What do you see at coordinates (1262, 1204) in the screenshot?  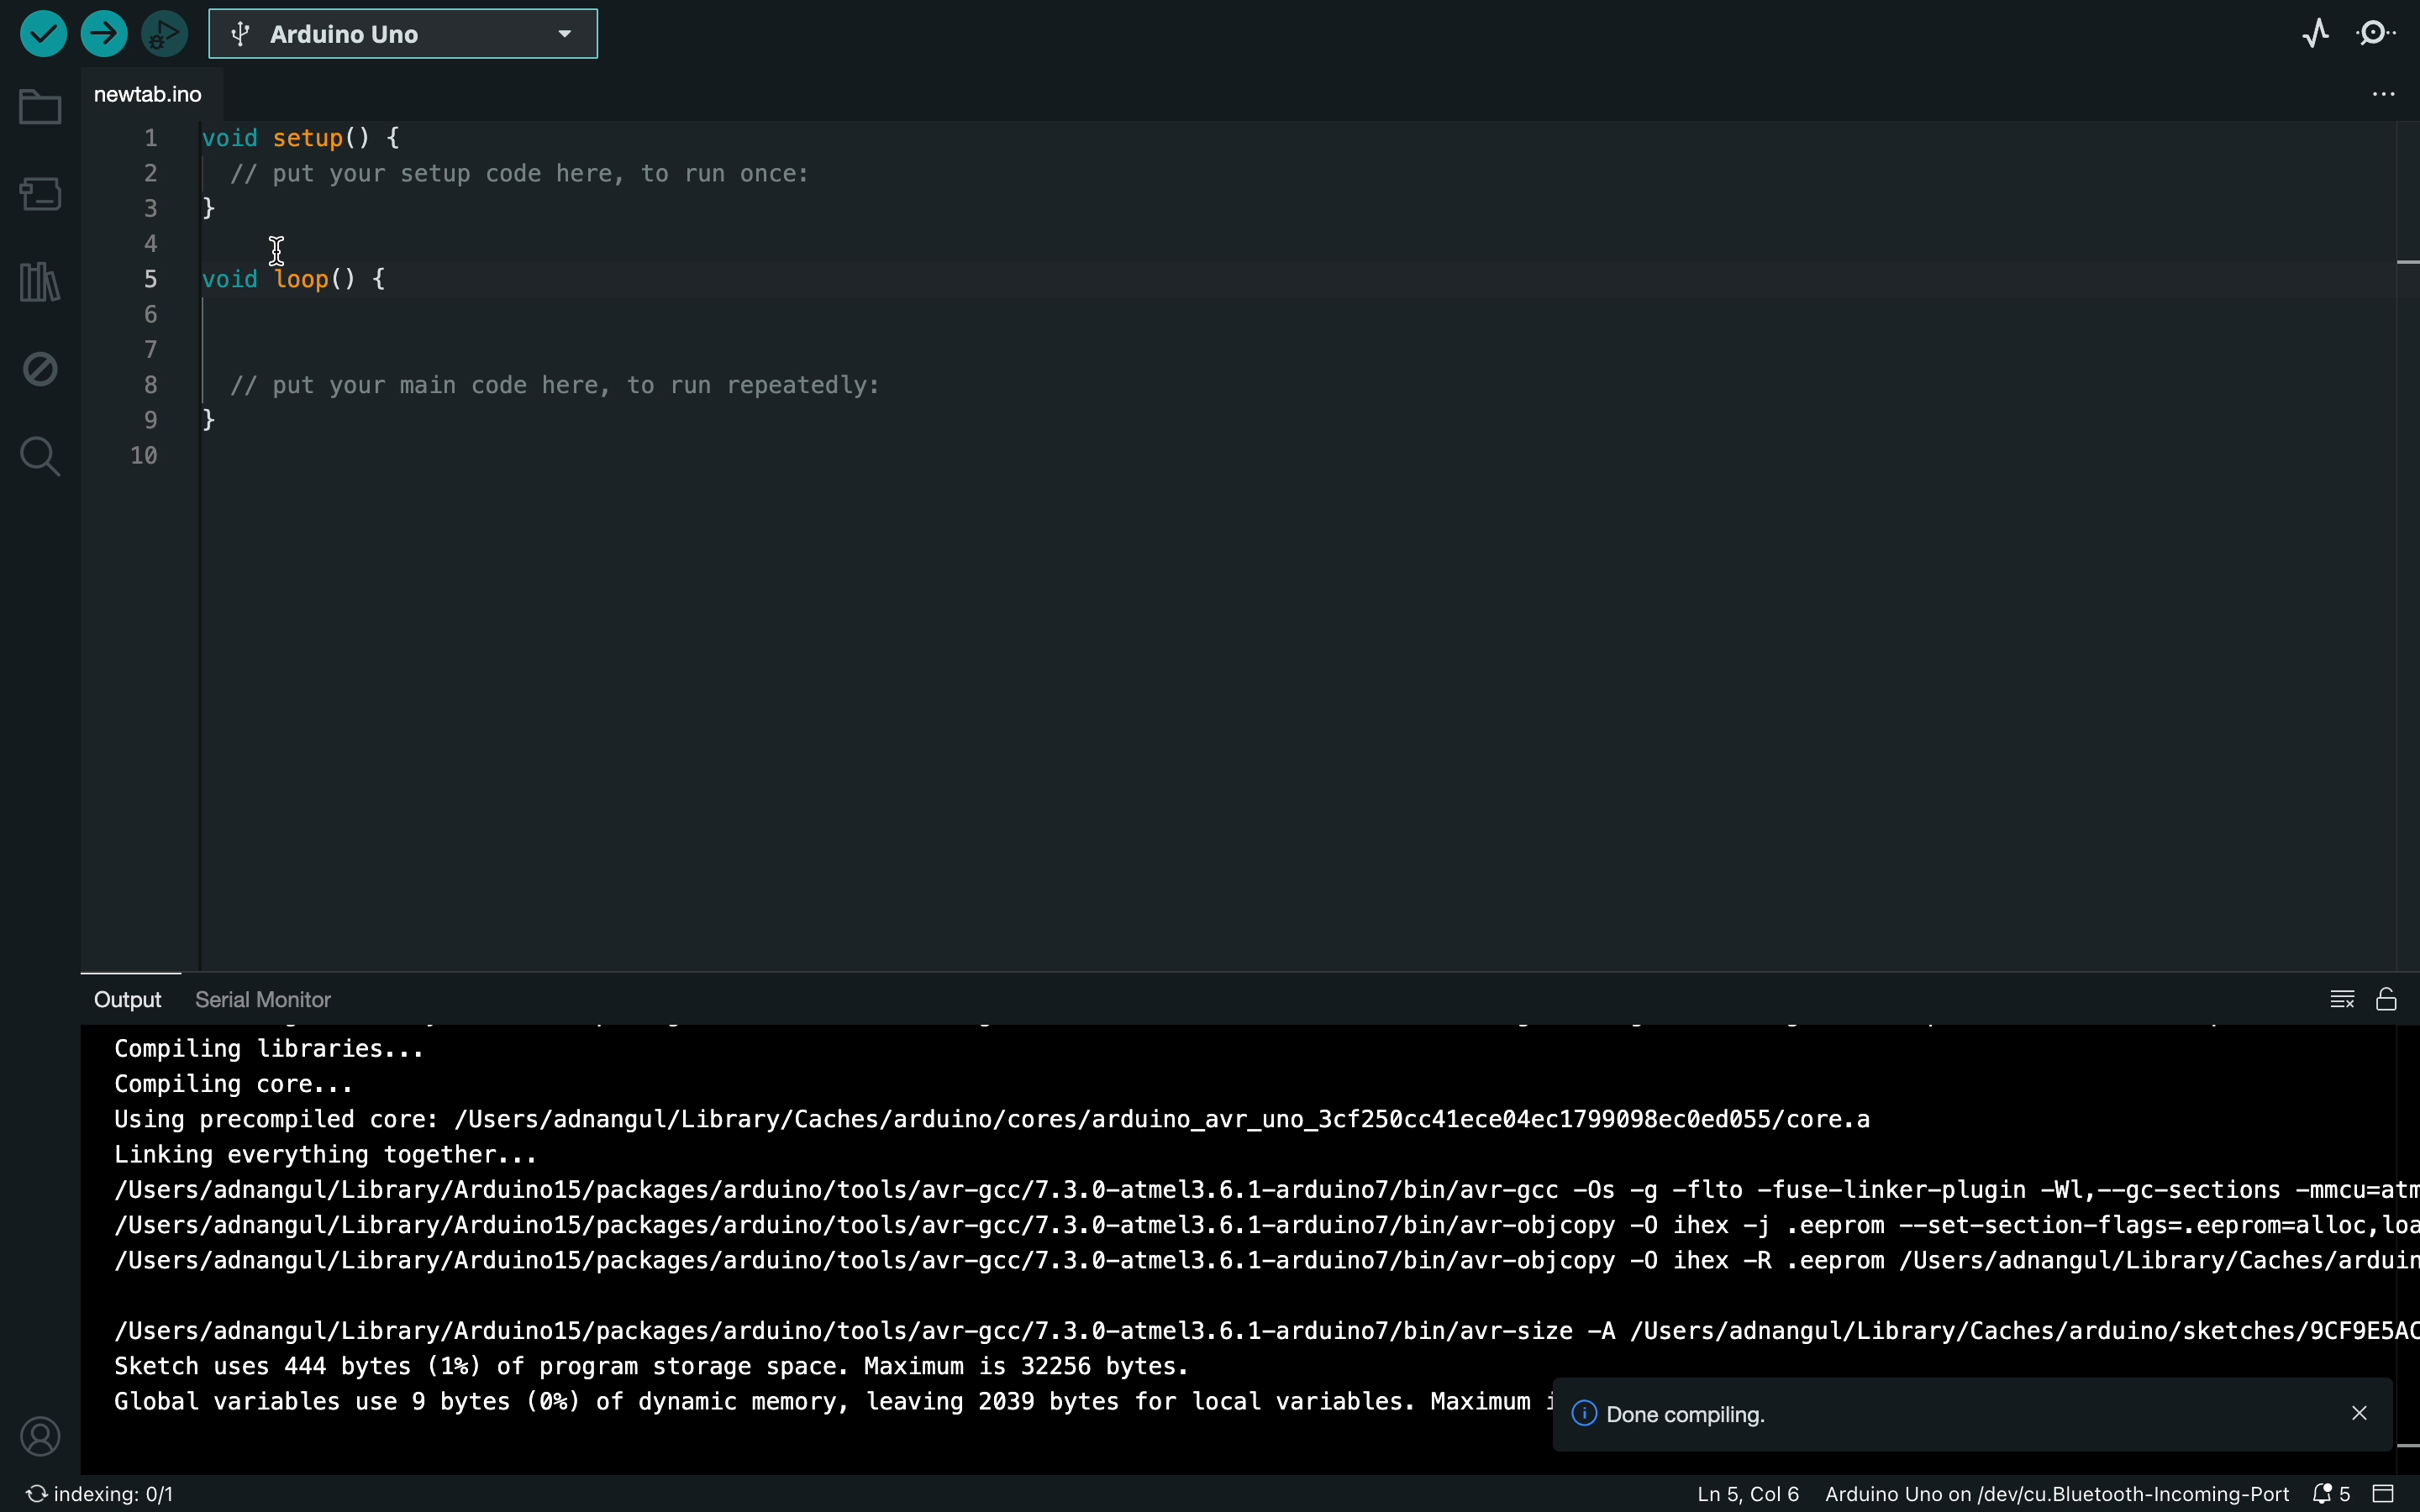 I see `compiling process` at bounding box center [1262, 1204].